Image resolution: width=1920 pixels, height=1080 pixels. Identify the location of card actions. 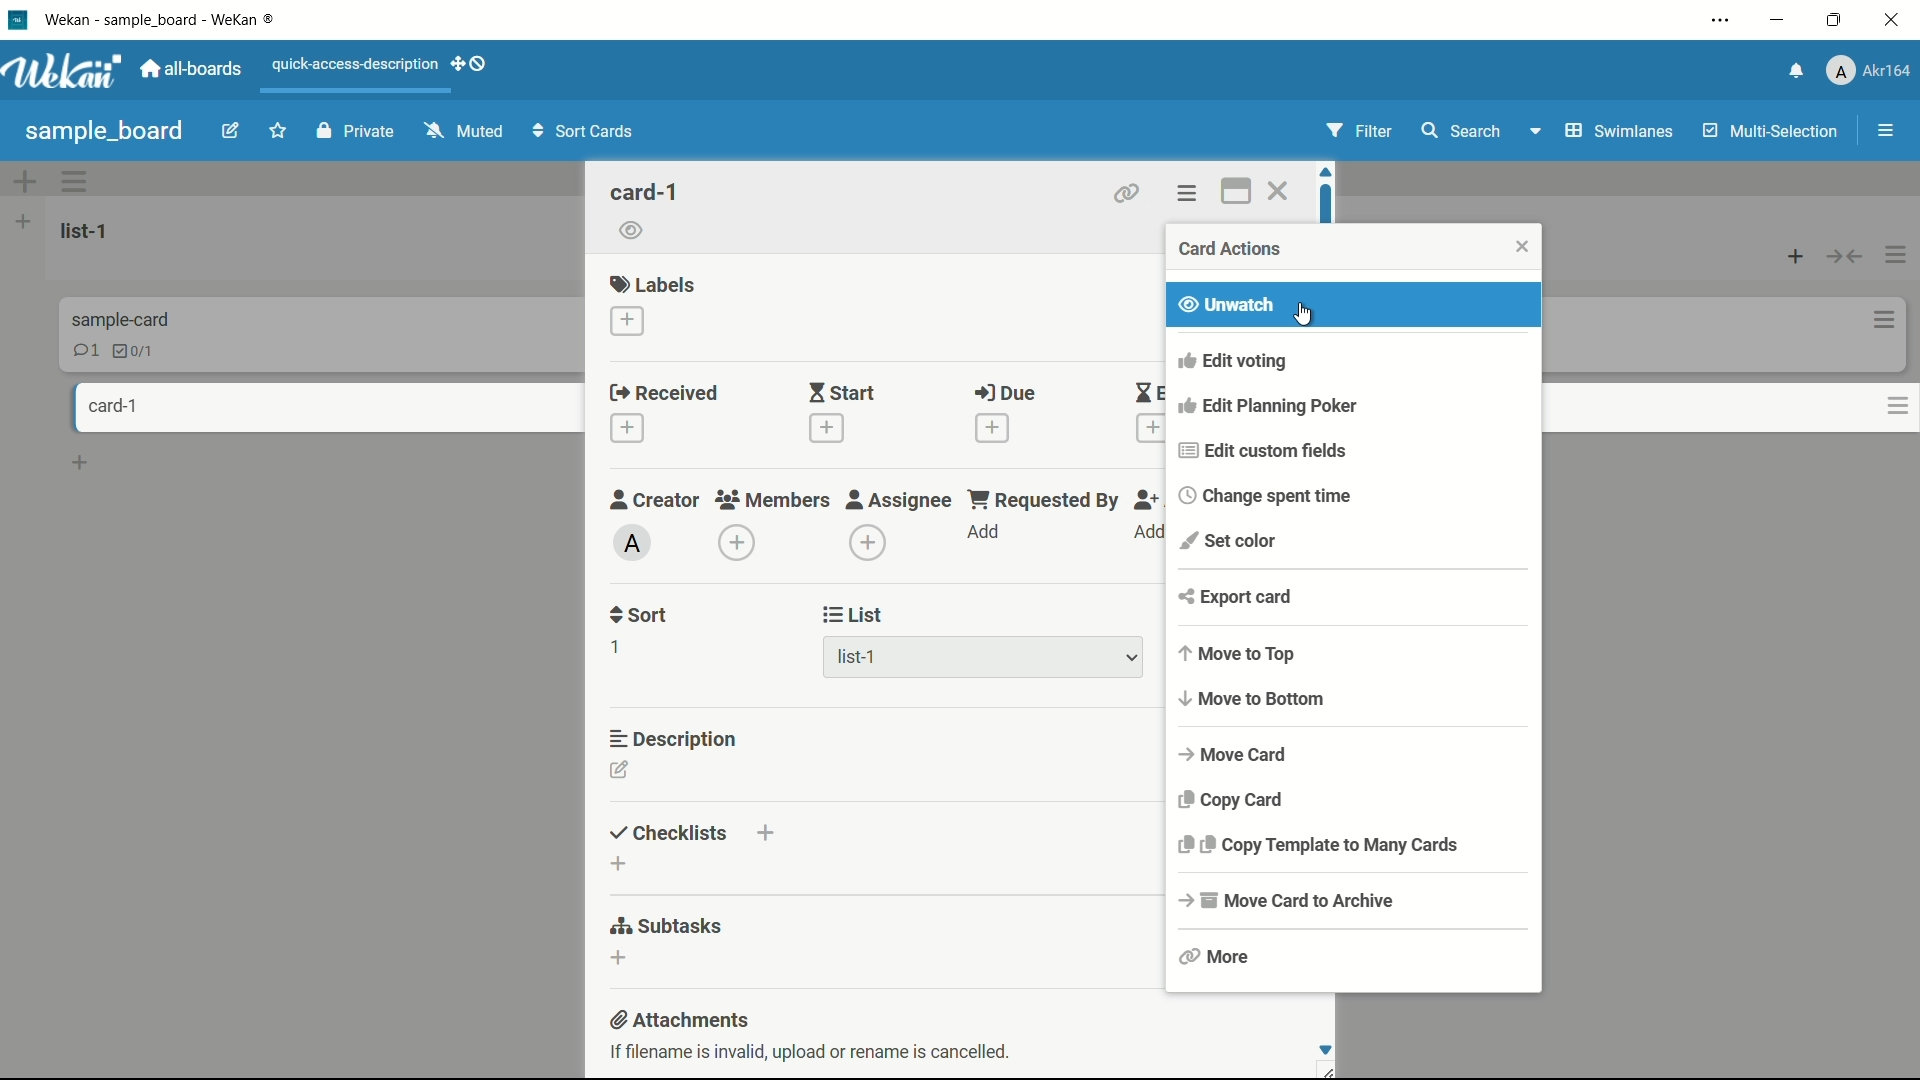
(1877, 404).